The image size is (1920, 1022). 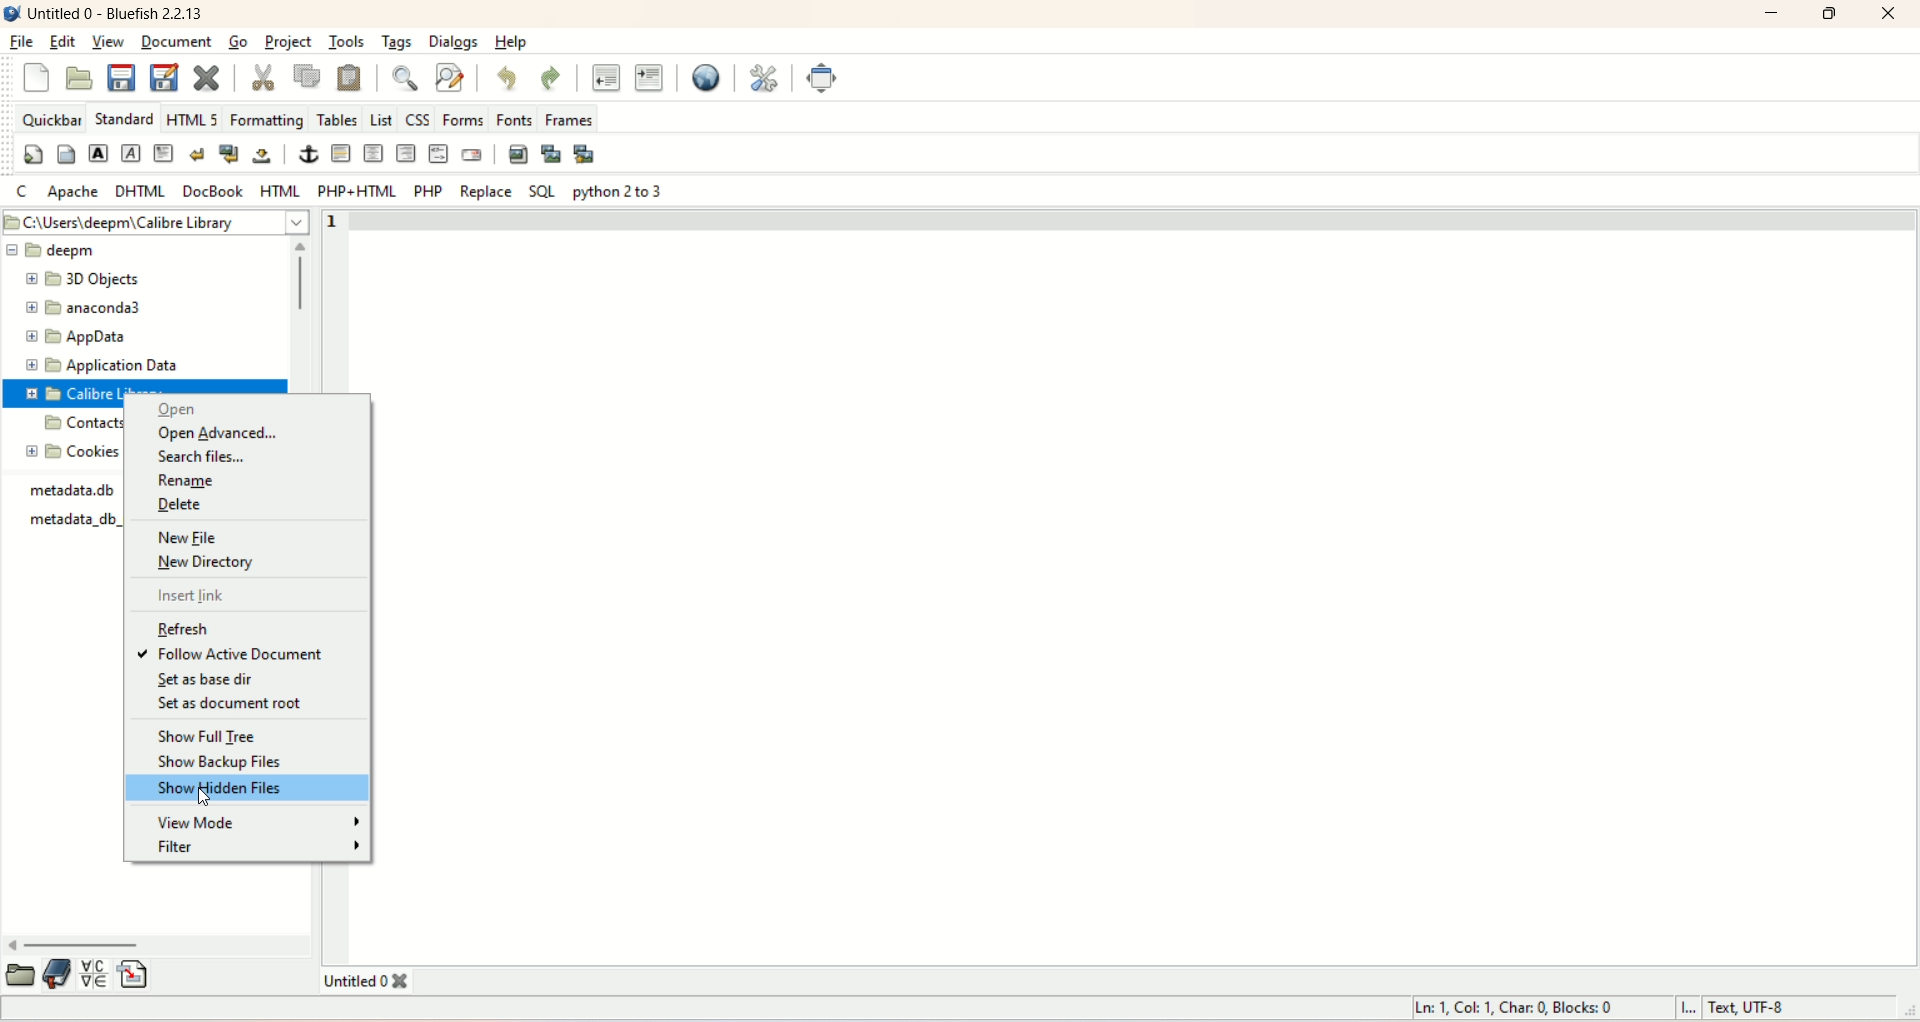 I want to click on tools, so click(x=345, y=40).